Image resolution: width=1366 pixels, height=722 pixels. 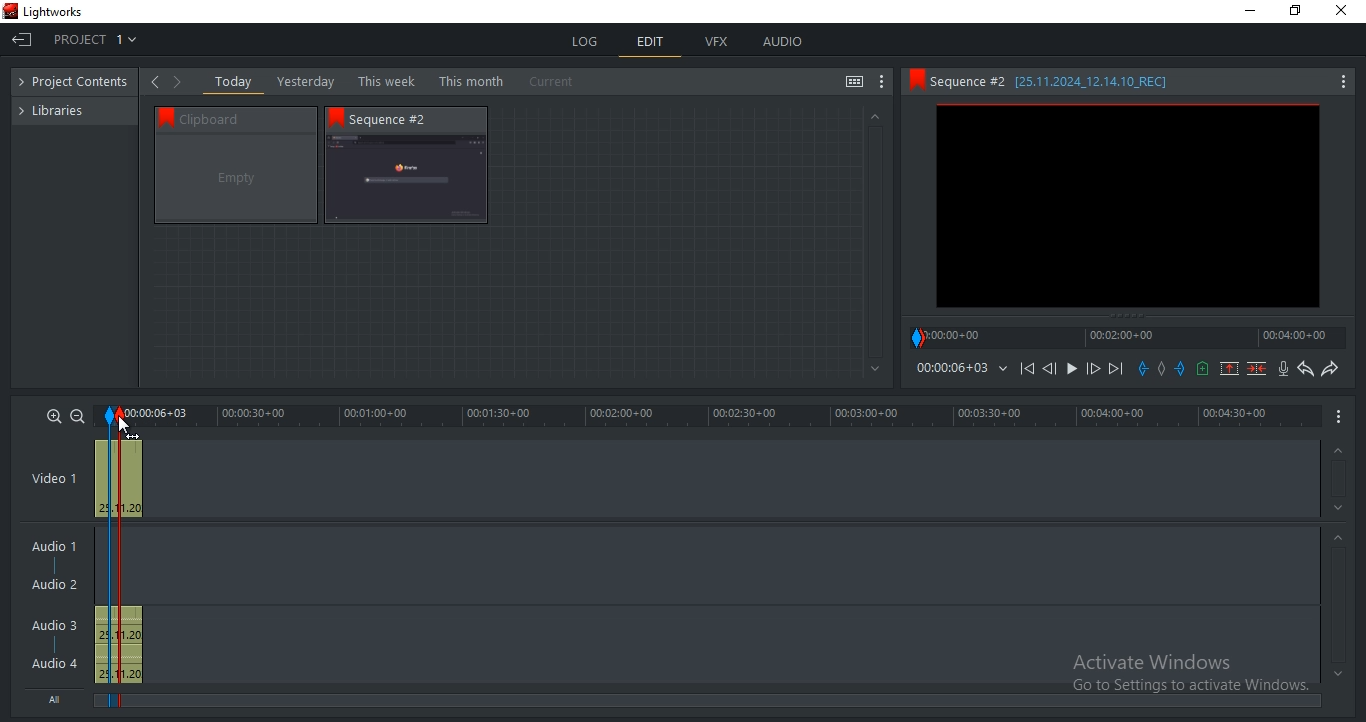 I want to click on Bookmark icon, so click(x=915, y=80).